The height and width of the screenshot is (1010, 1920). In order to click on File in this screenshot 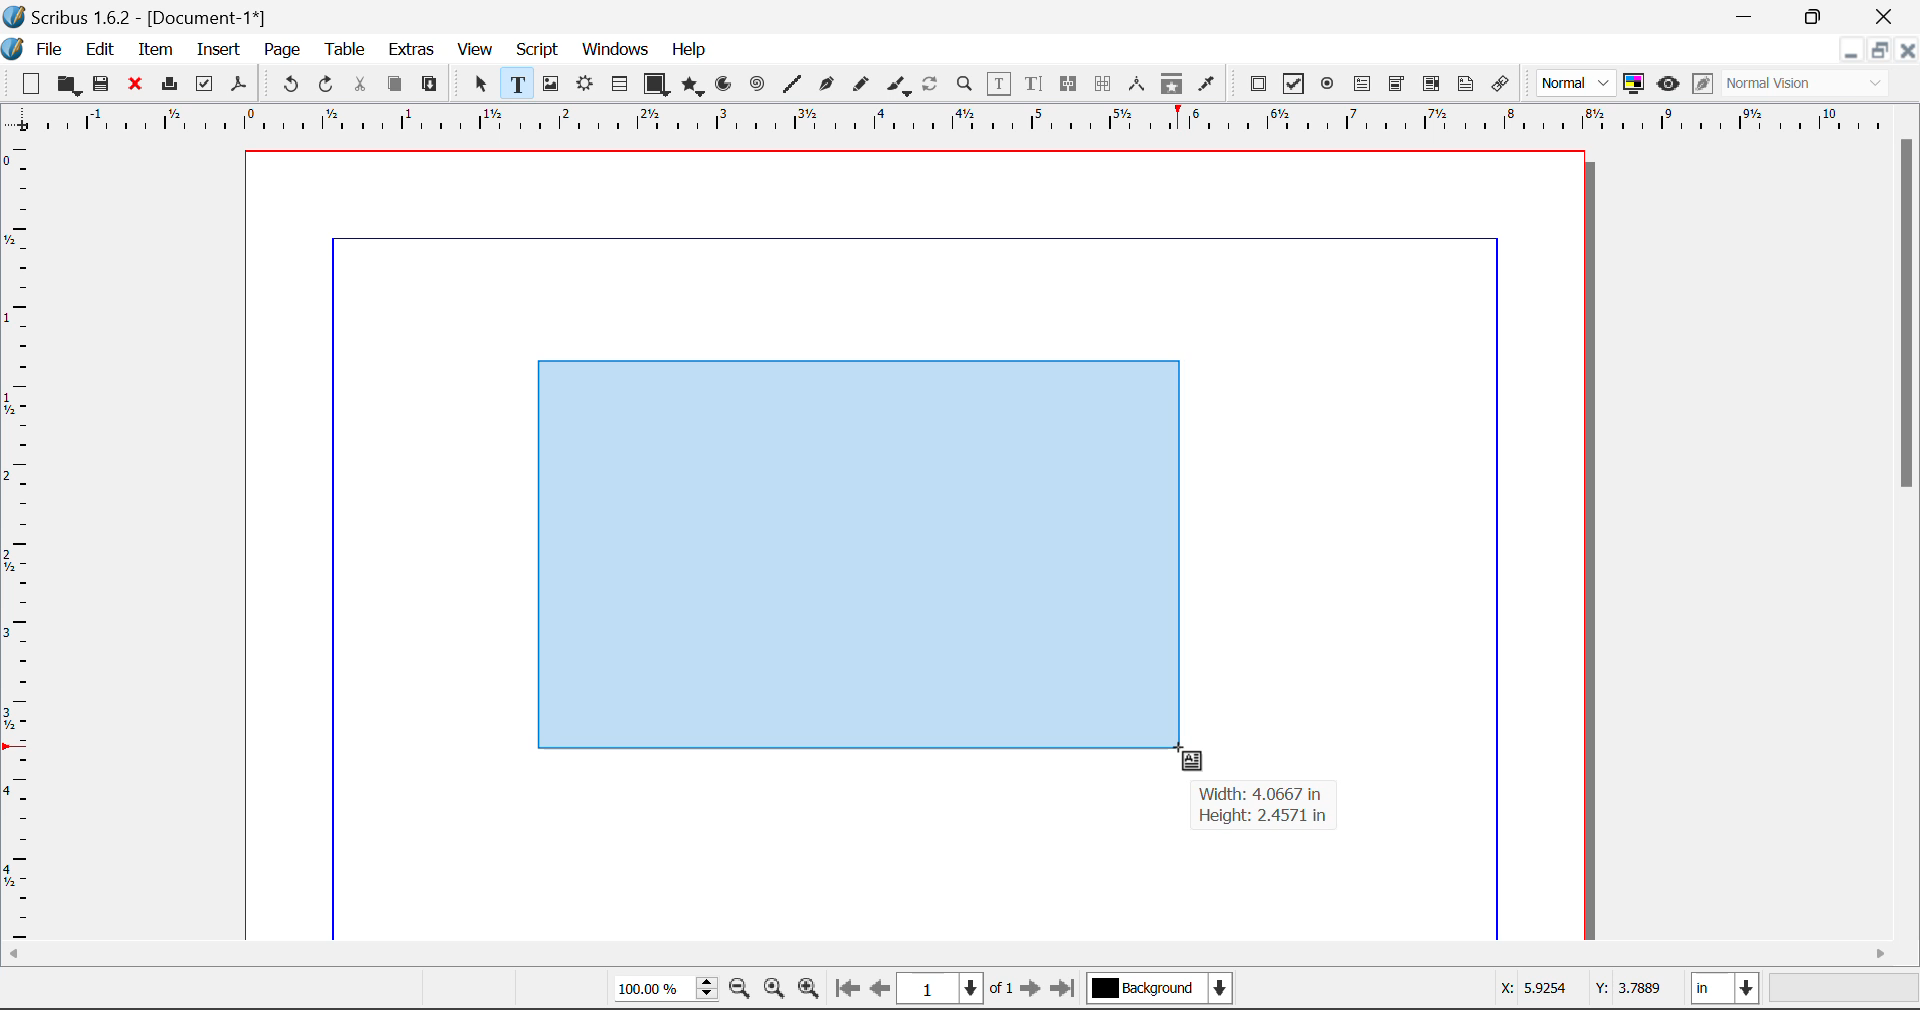, I will do `click(36, 47)`.